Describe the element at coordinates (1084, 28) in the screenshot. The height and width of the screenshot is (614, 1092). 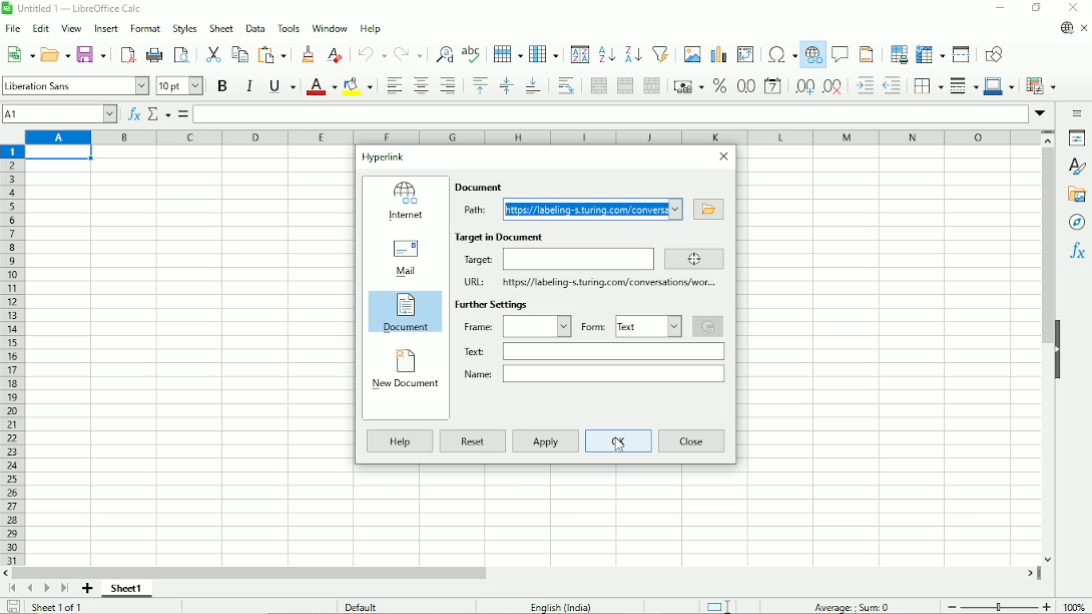
I see `Close document` at that location.